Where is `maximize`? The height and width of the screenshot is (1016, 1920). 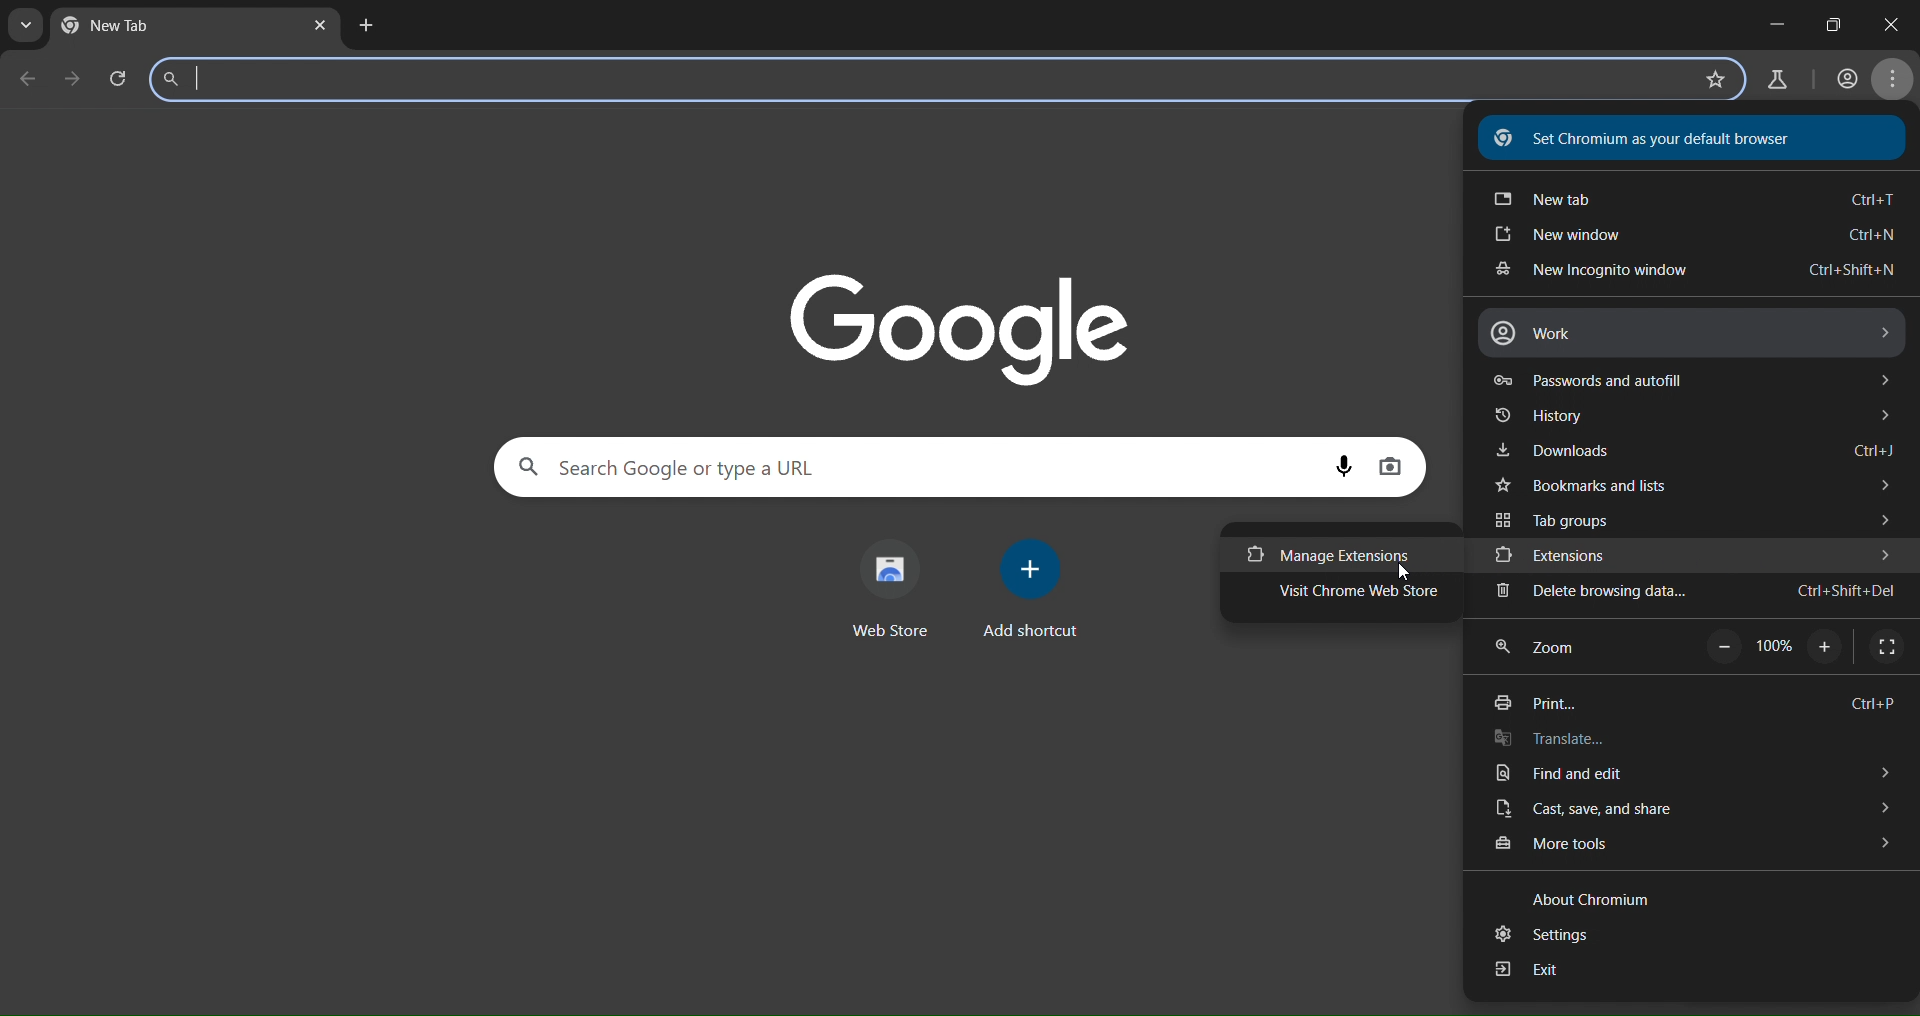
maximize is located at coordinates (1832, 23).